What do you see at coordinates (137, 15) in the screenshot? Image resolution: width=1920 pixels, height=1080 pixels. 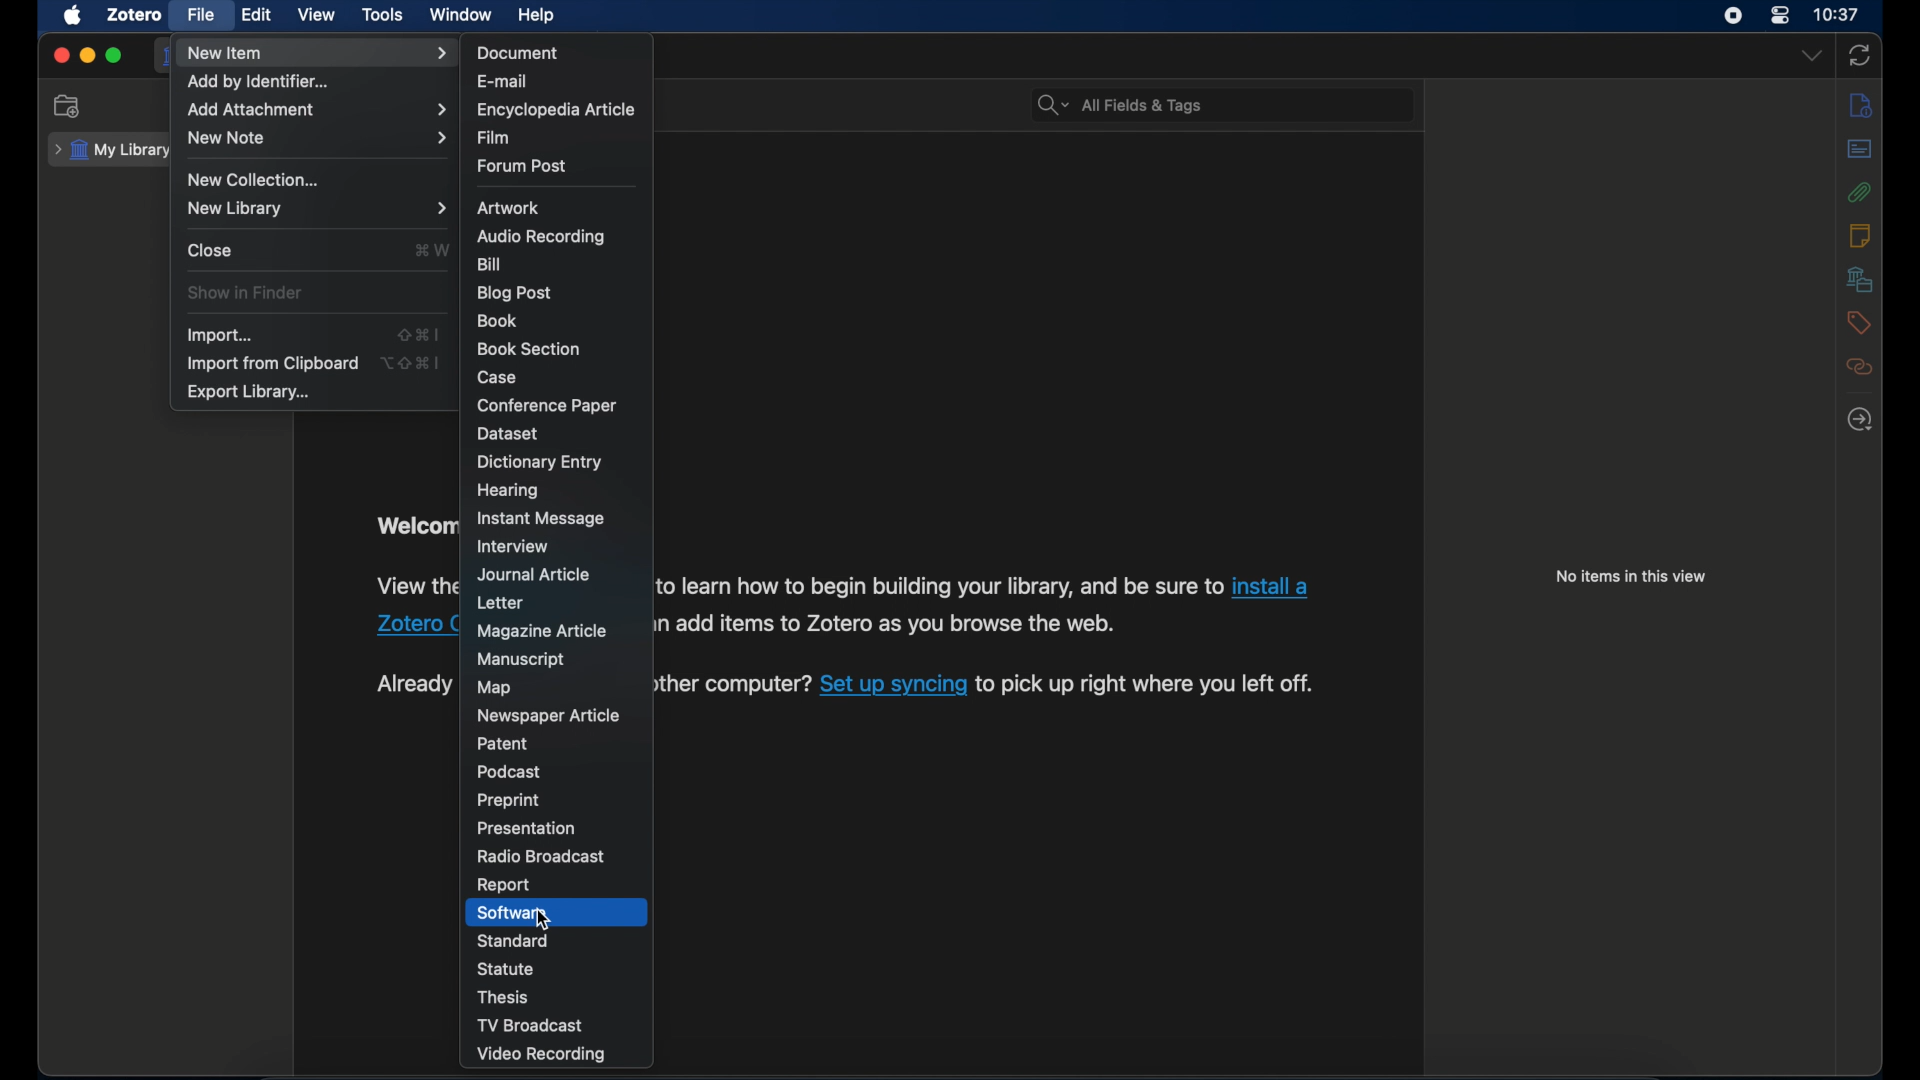 I see `zotero` at bounding box center [137, 15].